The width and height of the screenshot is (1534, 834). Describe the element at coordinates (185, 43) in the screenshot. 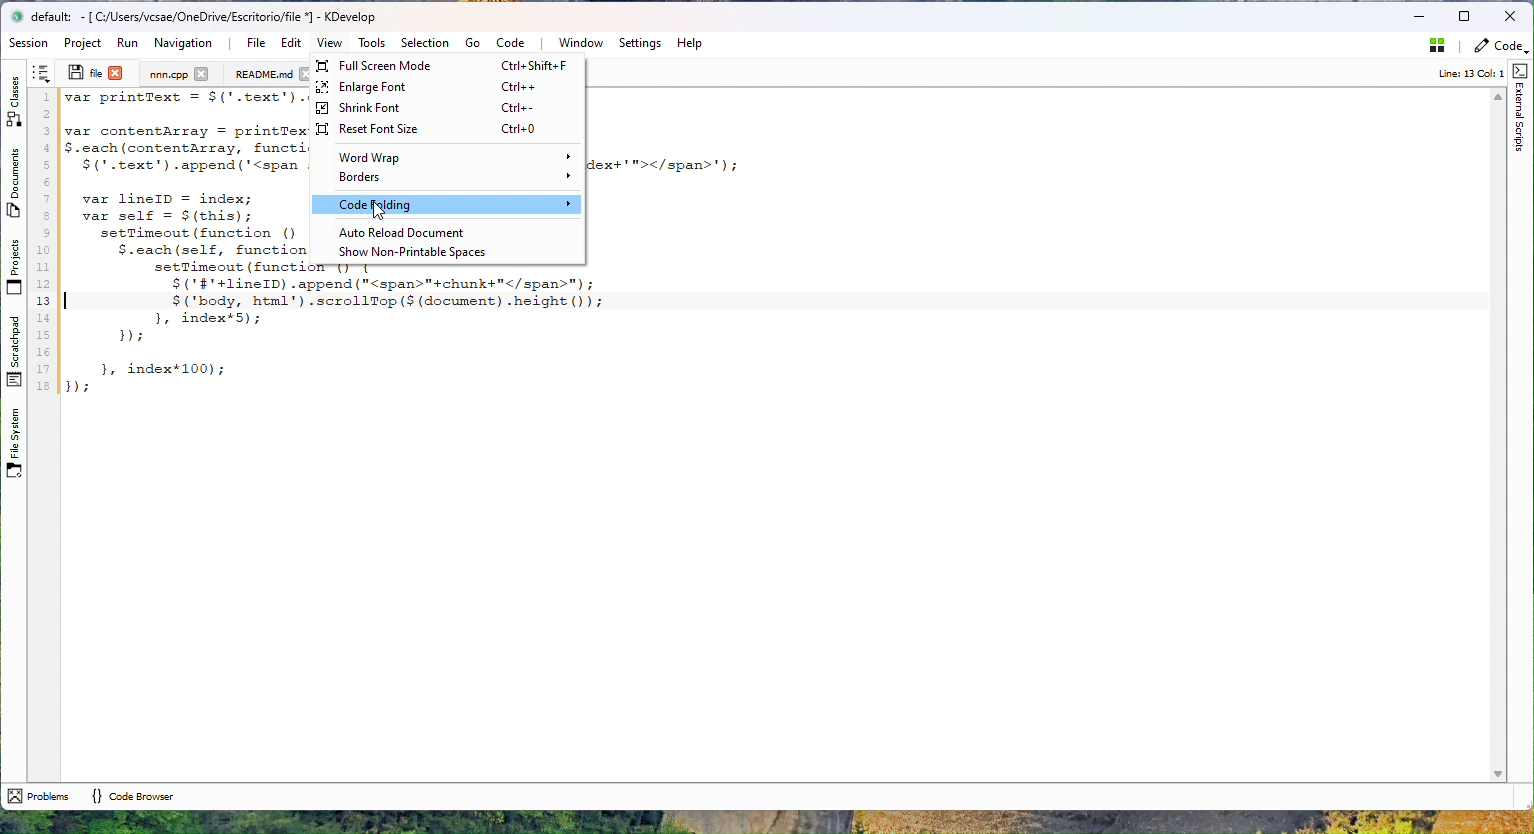

I see `Navigation` at that location.